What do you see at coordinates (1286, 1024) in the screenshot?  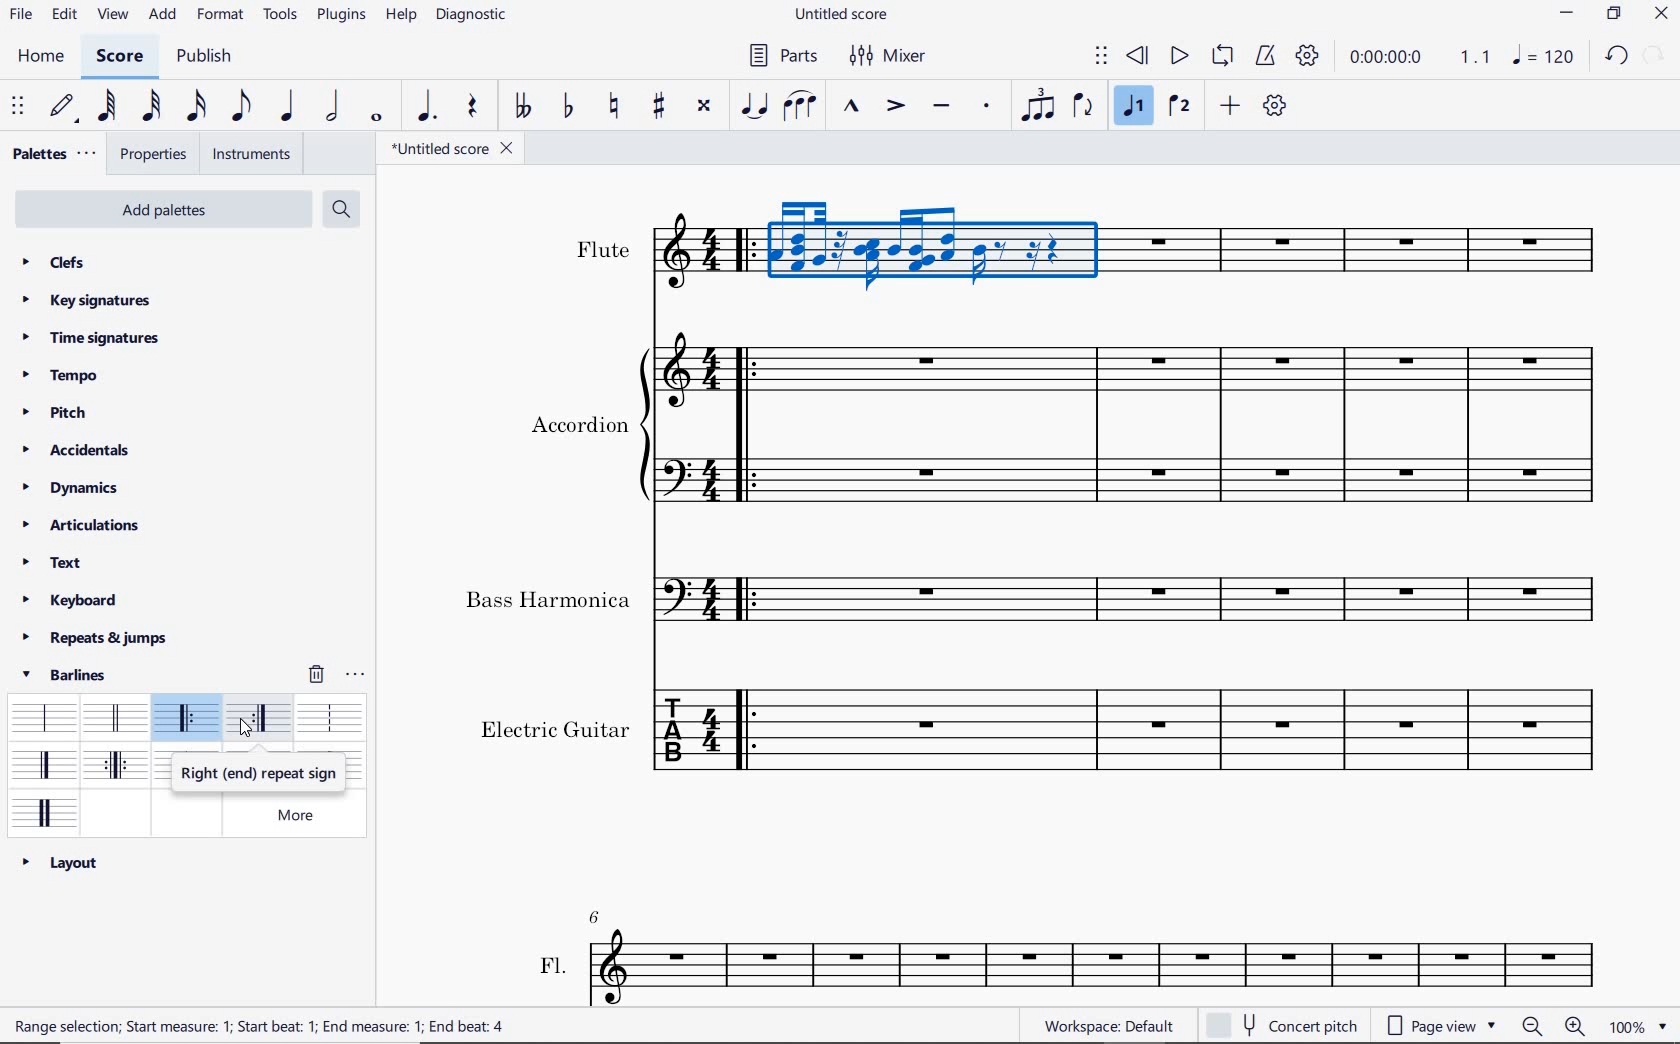 I see `concert pitch` at bounding box center [1286, 1024].